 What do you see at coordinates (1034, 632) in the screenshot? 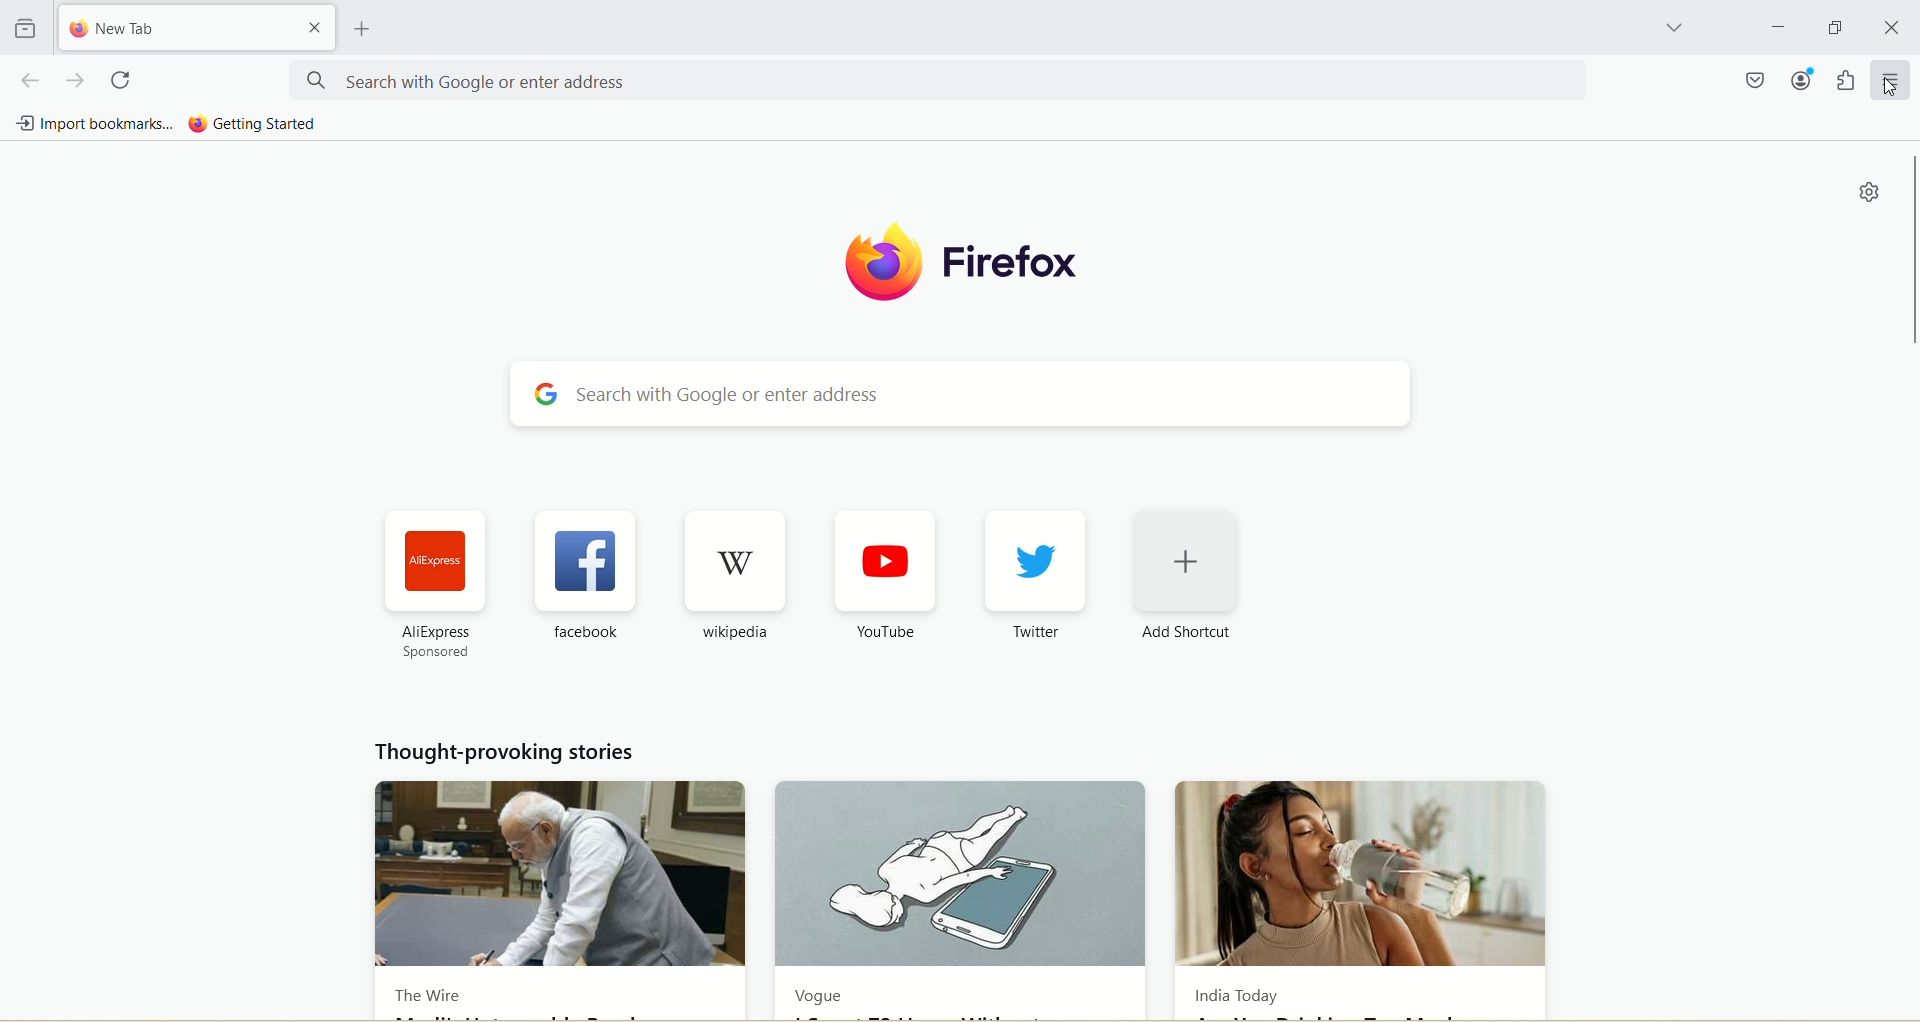
I see `Twitter` at bounding box center [1034, 632].